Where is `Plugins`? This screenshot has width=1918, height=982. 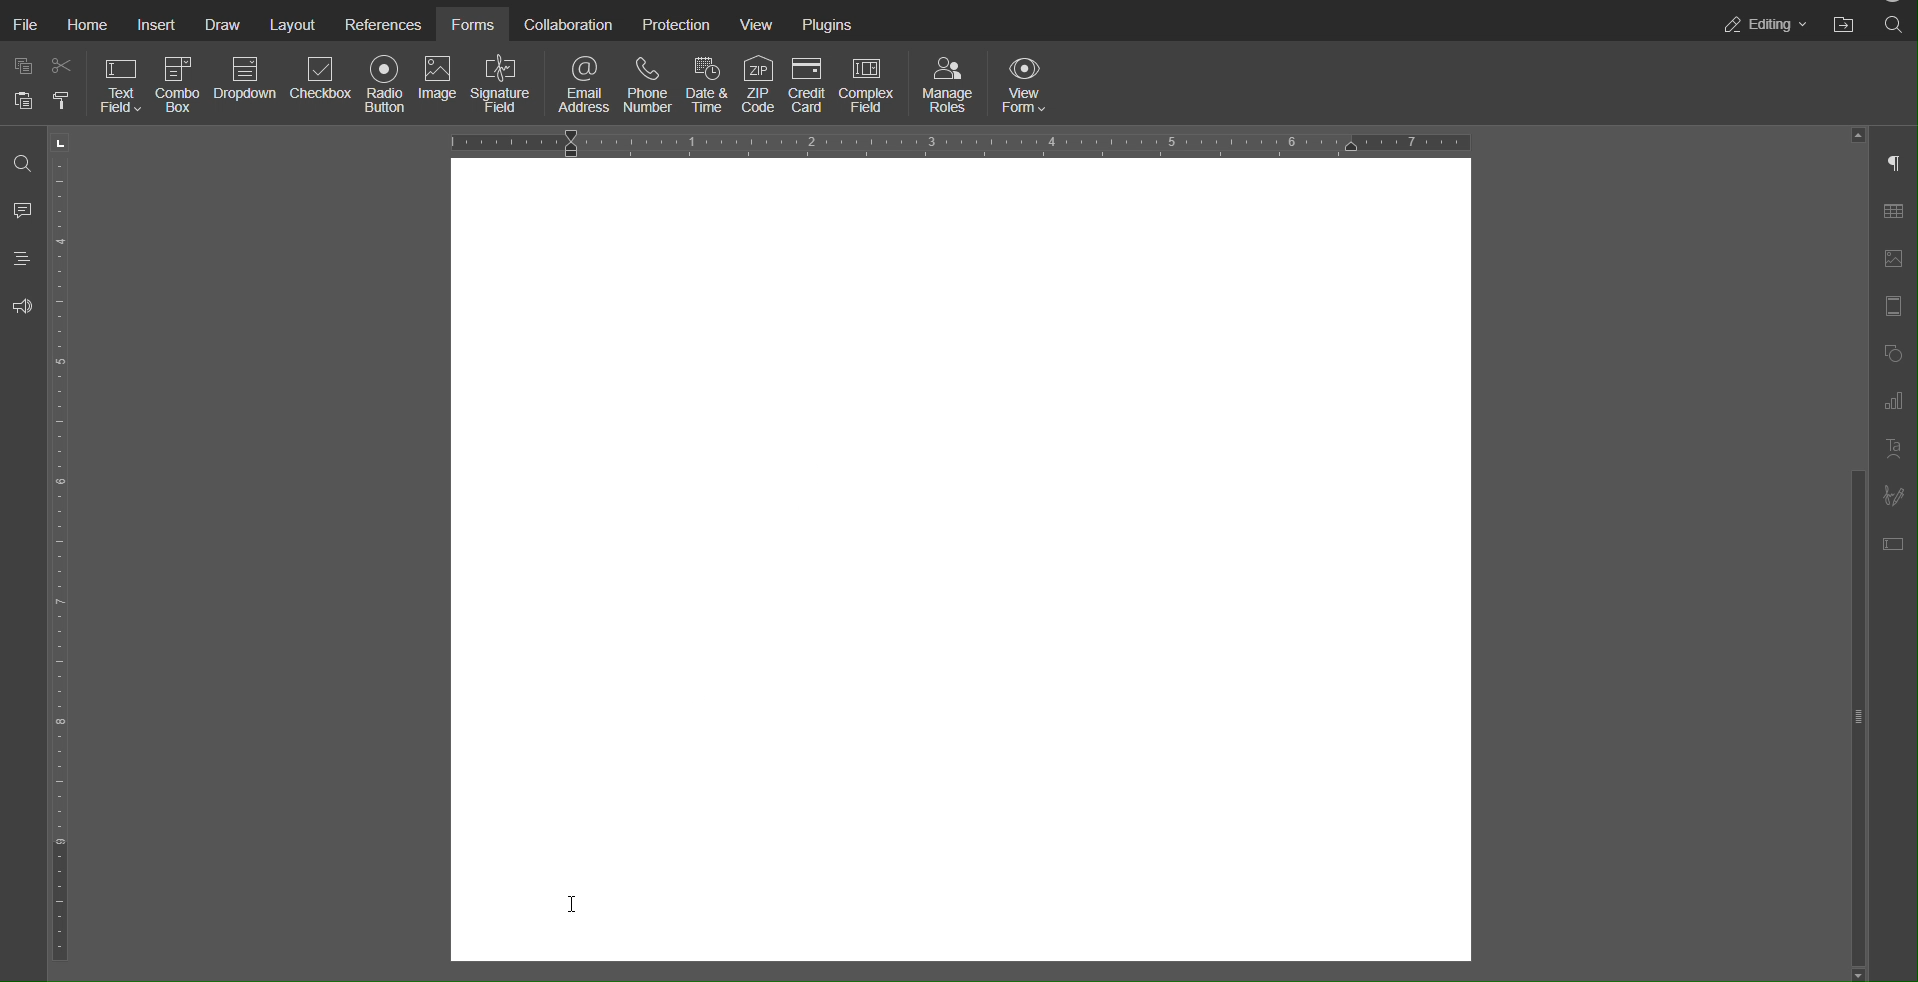
Plugins is located at coordinates (830, 22).